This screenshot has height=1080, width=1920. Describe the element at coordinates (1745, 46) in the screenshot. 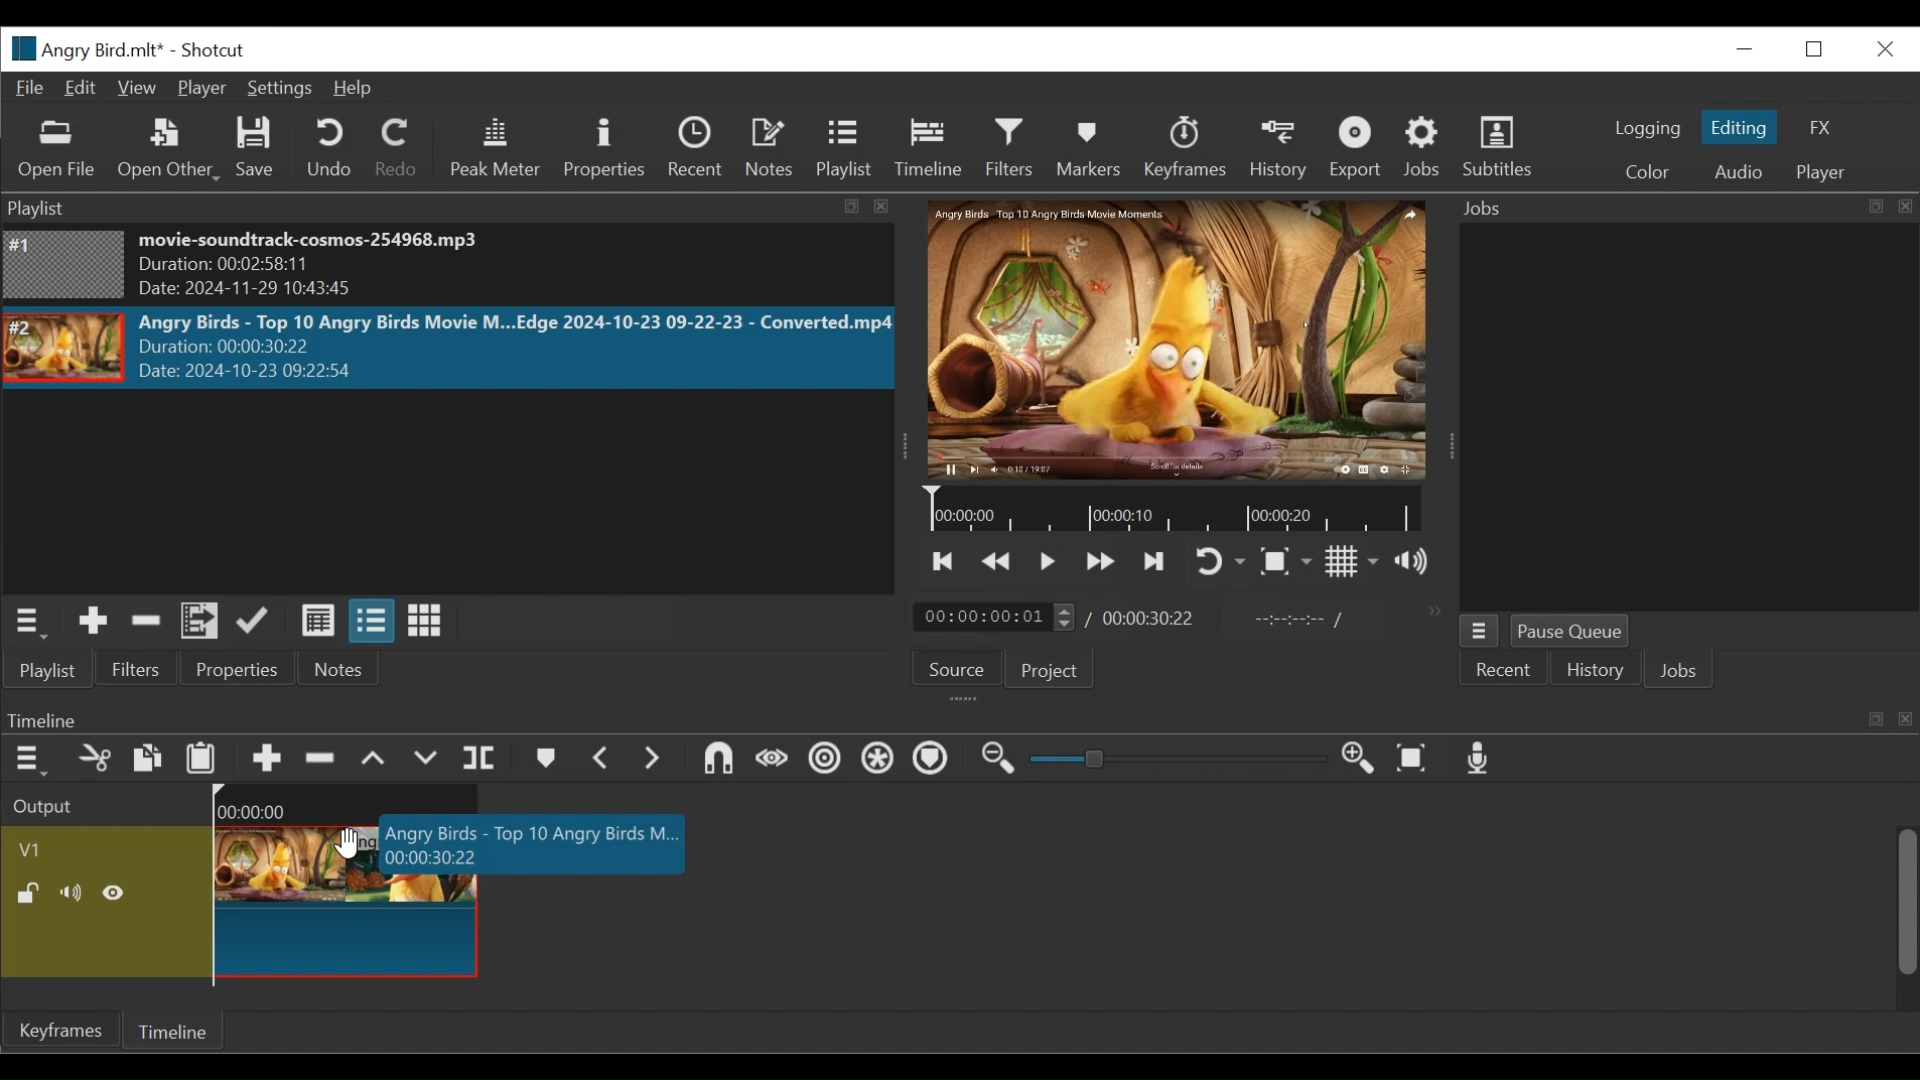

I see `minimize` at that location.